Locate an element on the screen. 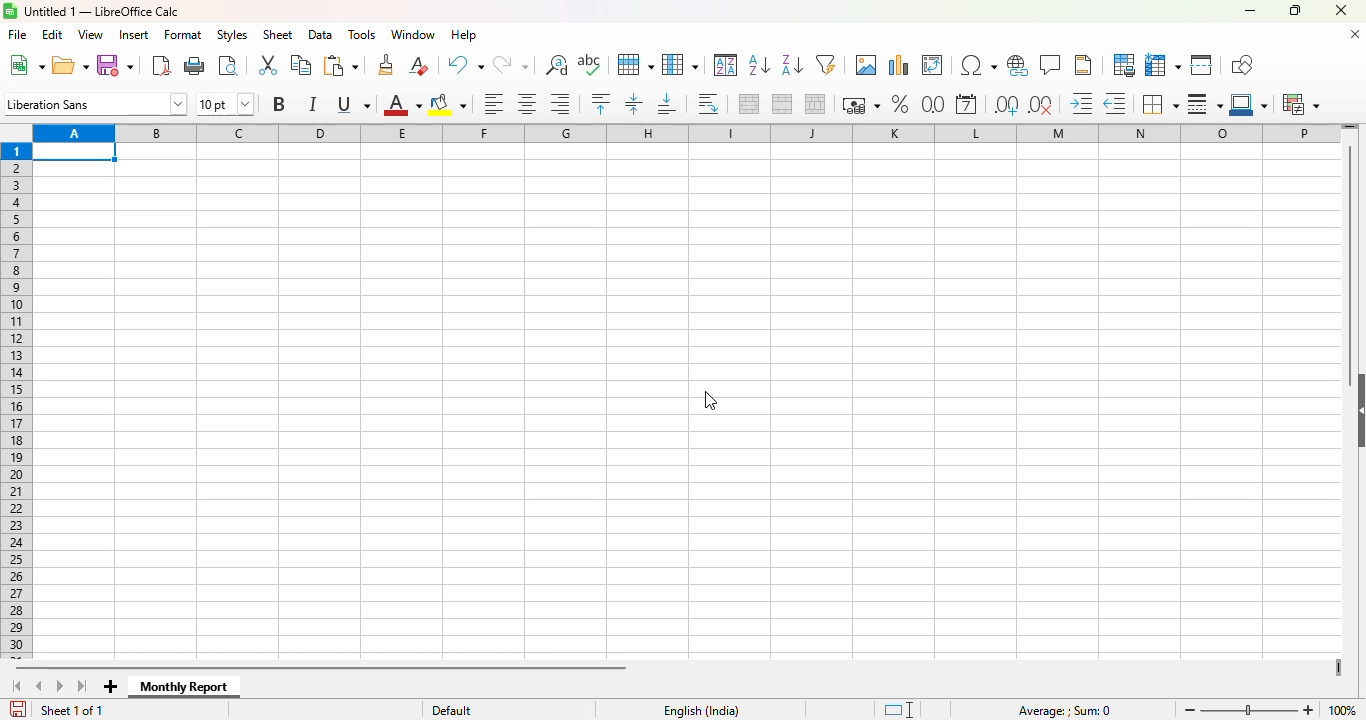 Image resolution: width=1366 pixels, height=720 pixels. cursor is located at coordinates (710, 401).